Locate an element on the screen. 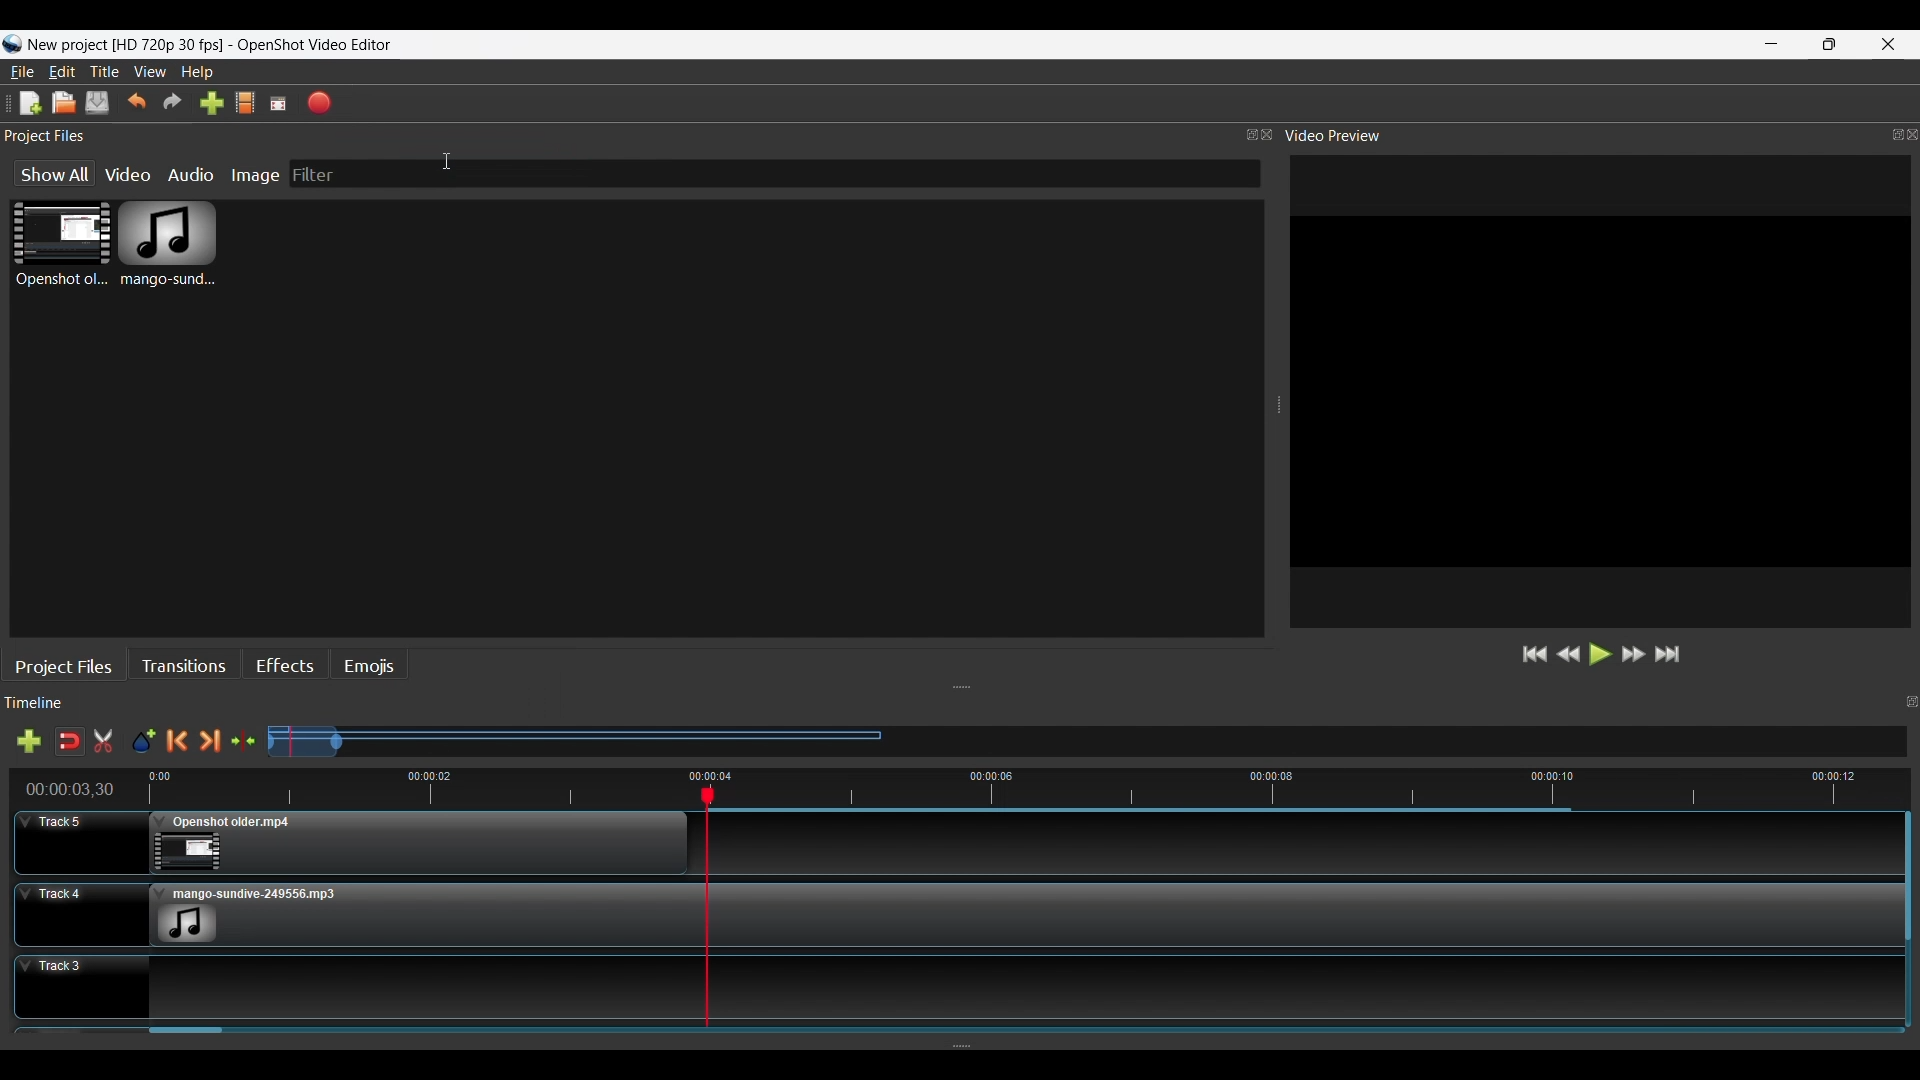 Image resolution: width=1920 pixels, height=1080 pixels. Video preview is located at coordinates (1348, 136).